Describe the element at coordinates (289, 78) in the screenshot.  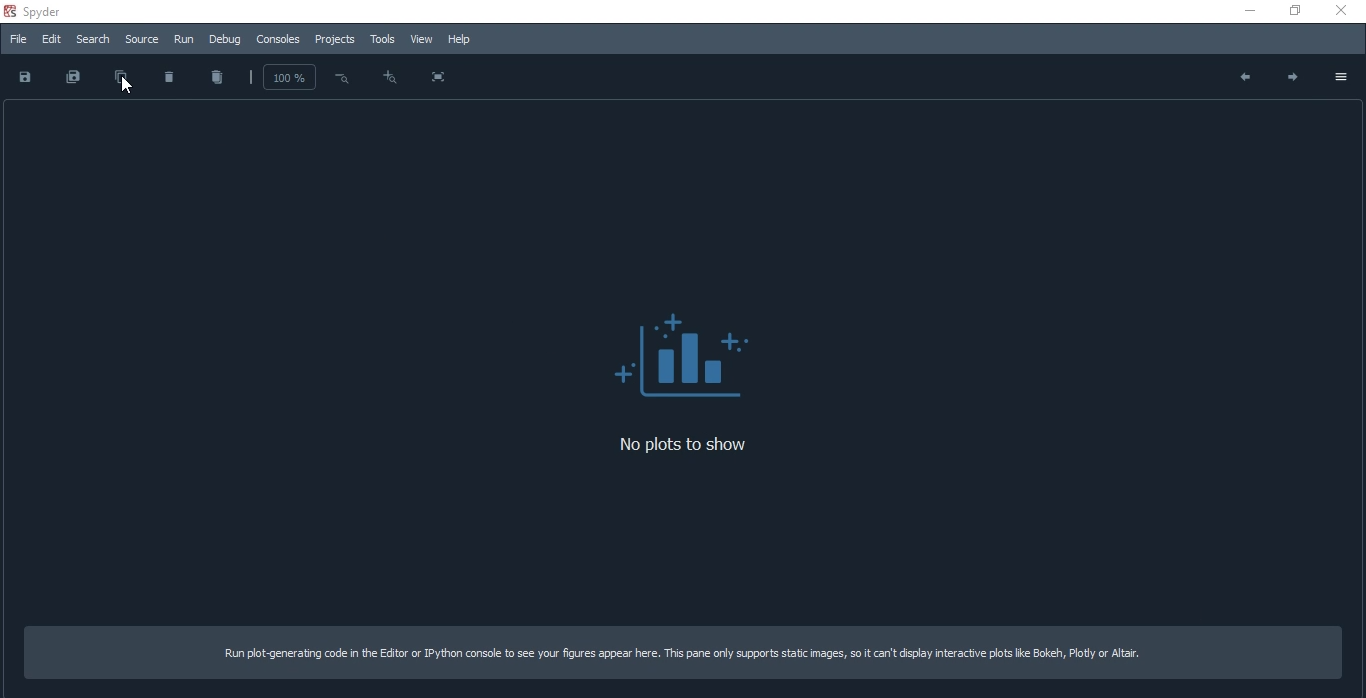
I see `zoom percent` at that location.